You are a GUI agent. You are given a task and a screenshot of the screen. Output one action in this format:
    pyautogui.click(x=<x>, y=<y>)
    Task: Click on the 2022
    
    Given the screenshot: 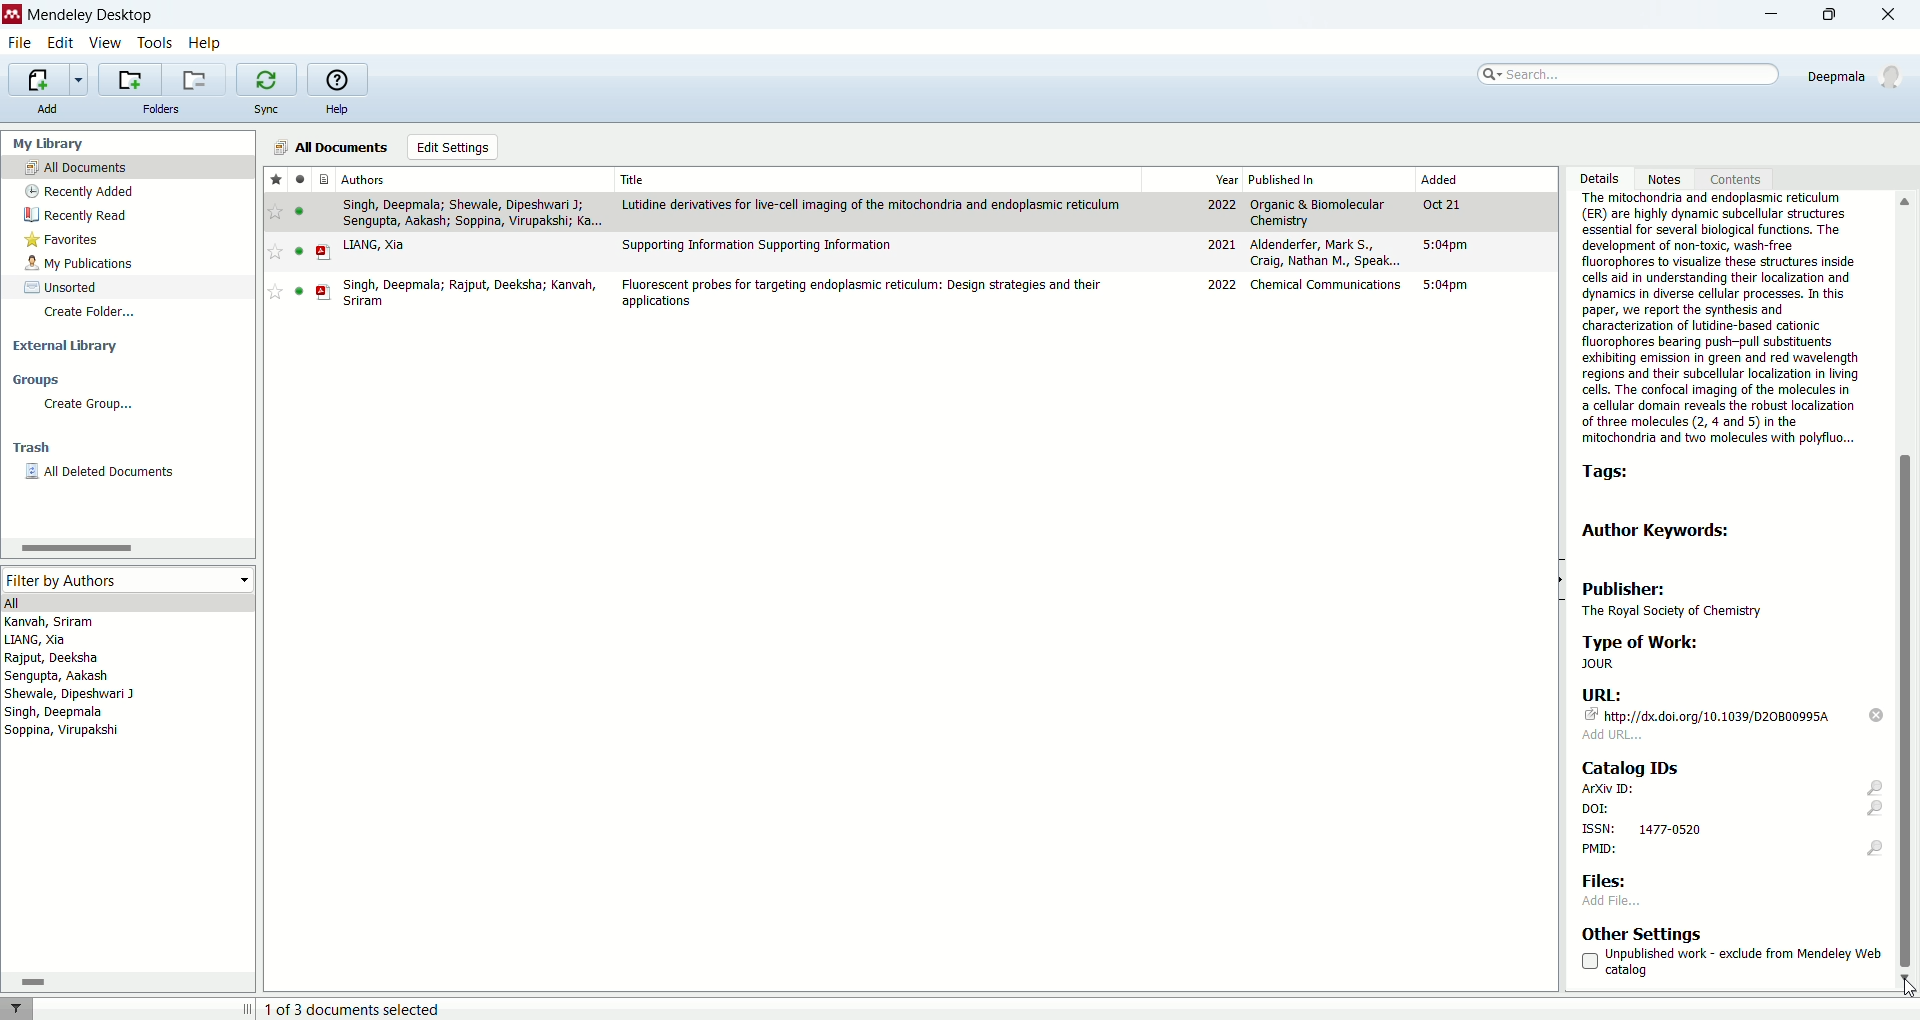 What is the action you would take?
    pyautogui.click(x=1222, y=205)
    